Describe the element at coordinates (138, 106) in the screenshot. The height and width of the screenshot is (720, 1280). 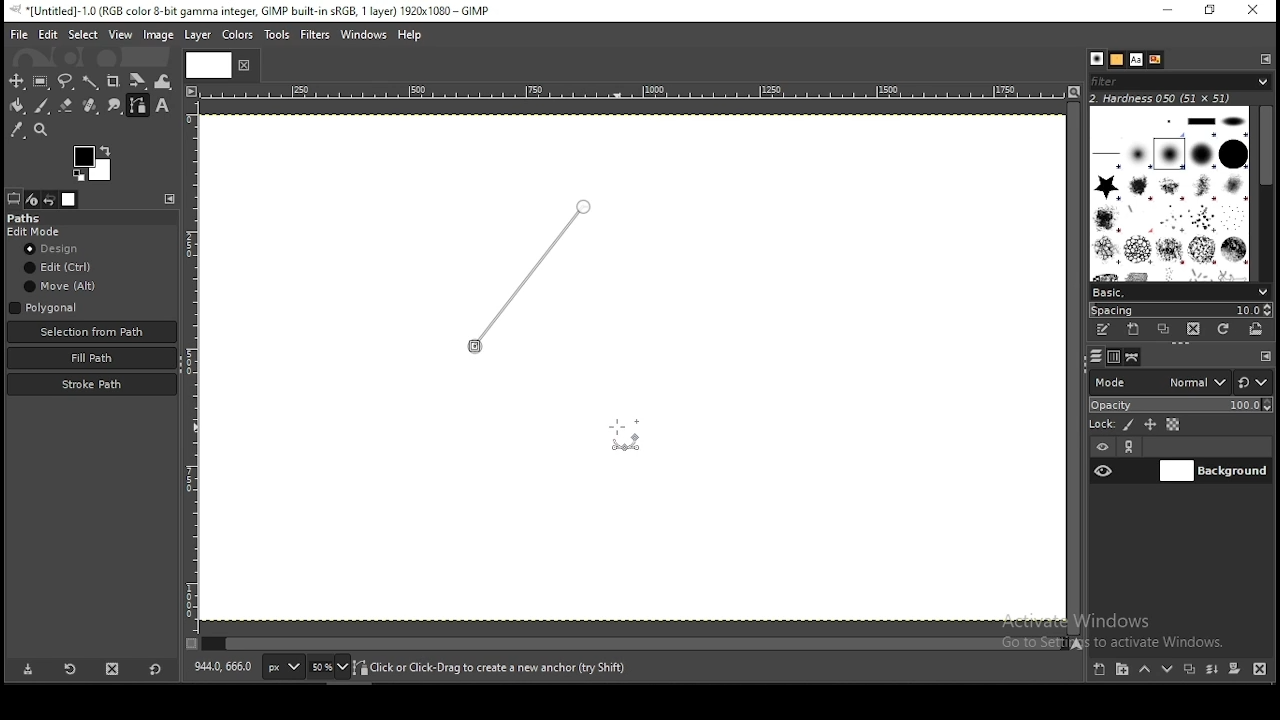
I see `paths tool` at that location.